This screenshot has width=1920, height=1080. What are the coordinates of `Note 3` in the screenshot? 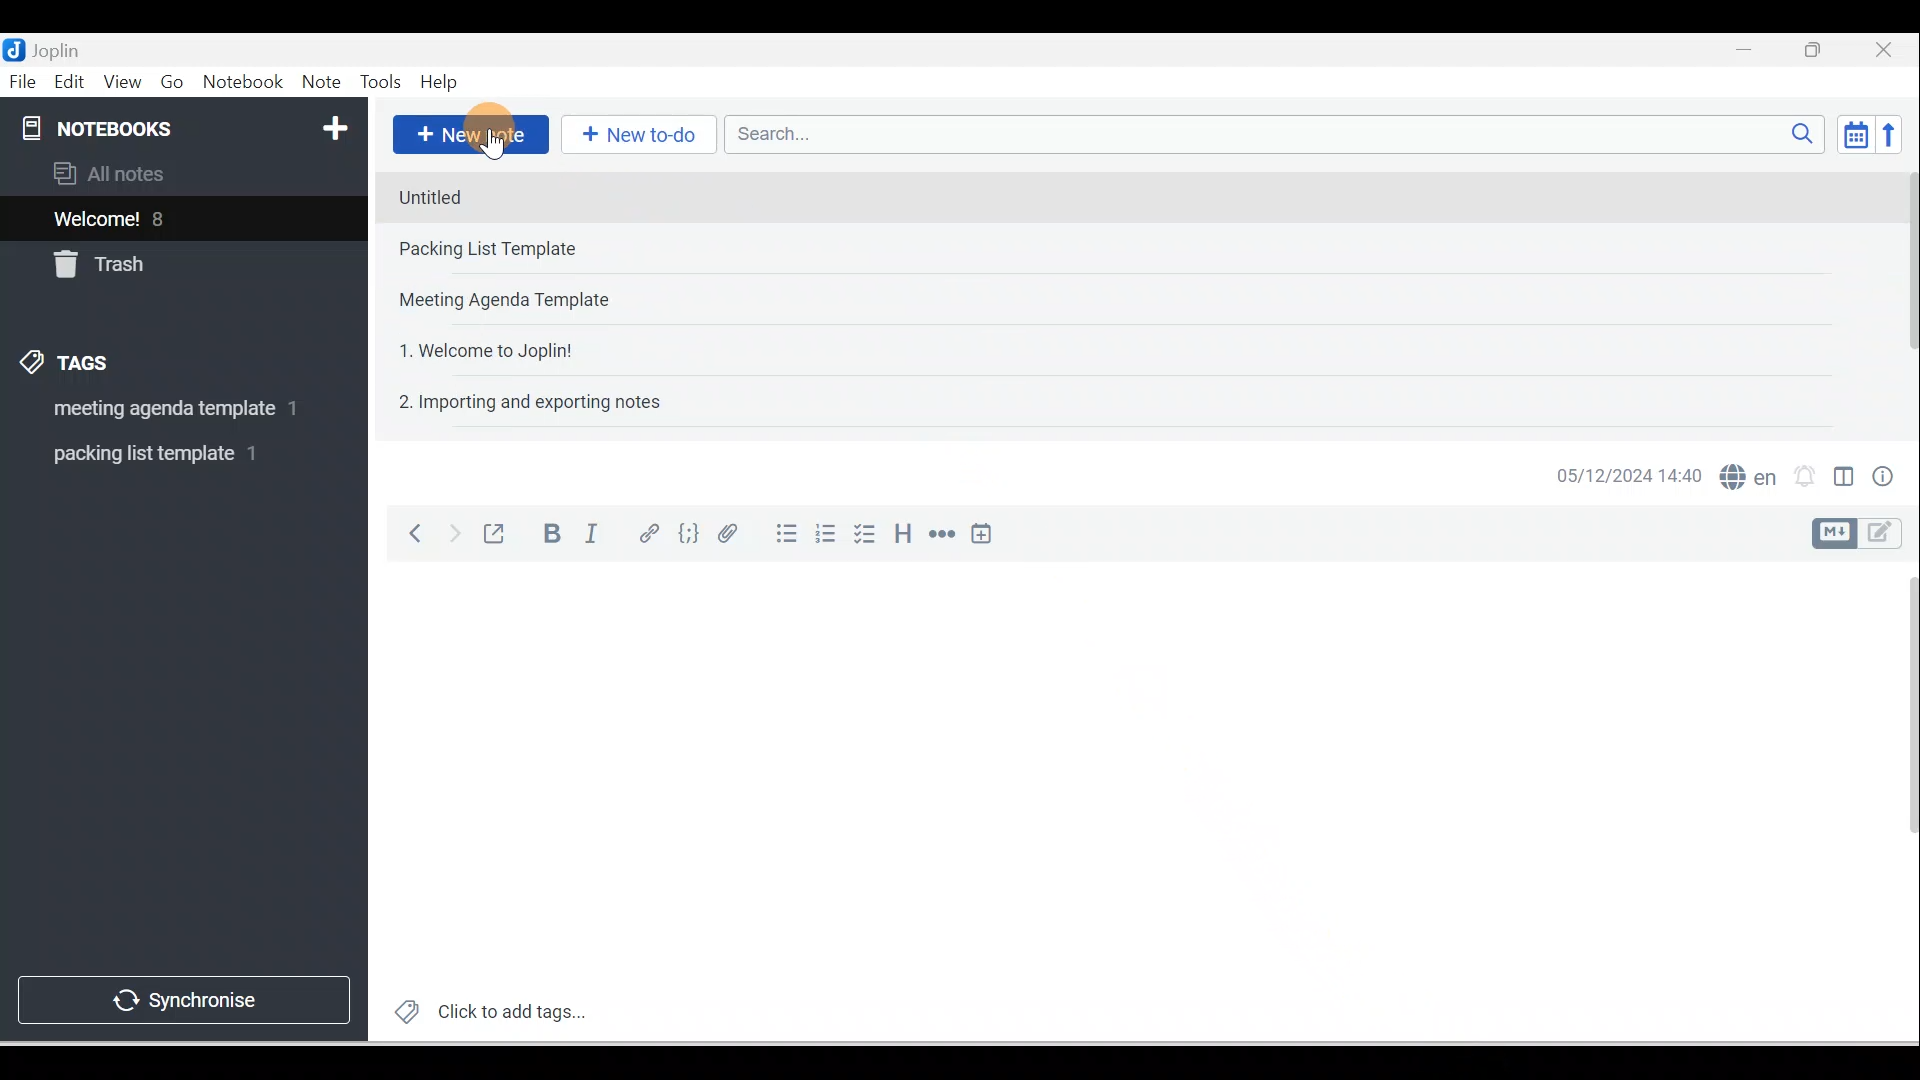 It's located at (551, 301).